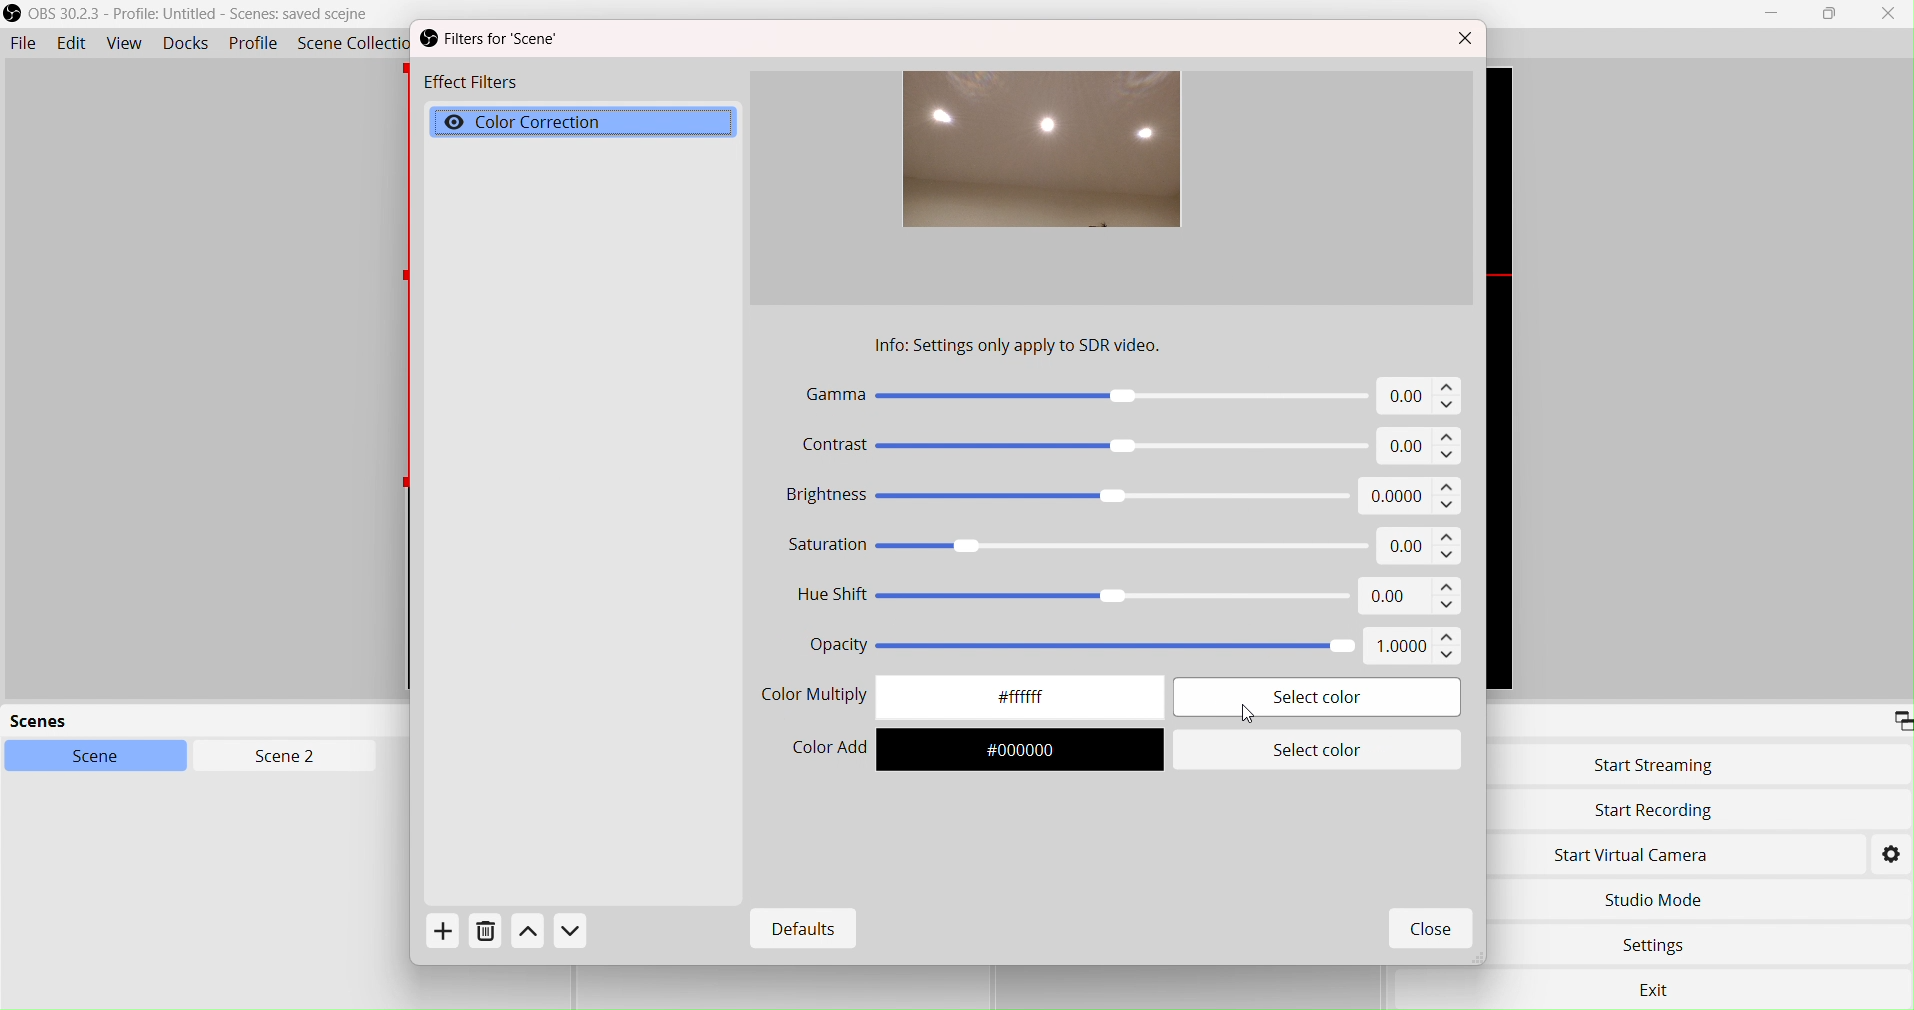 The image size is (1914, 1010). What do you see at coordinates (254, 45) in the screenshot?
I see `Profile` at bounding box center [254, 45].